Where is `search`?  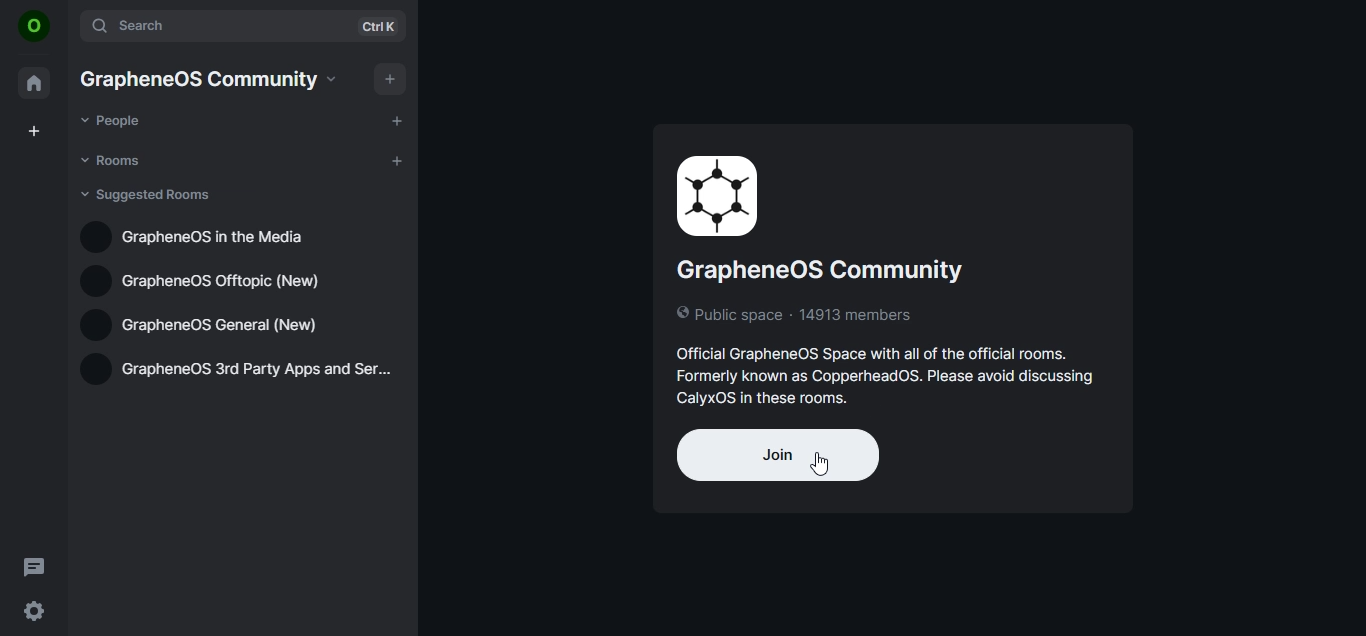 search is located at coordinates (245, 27).